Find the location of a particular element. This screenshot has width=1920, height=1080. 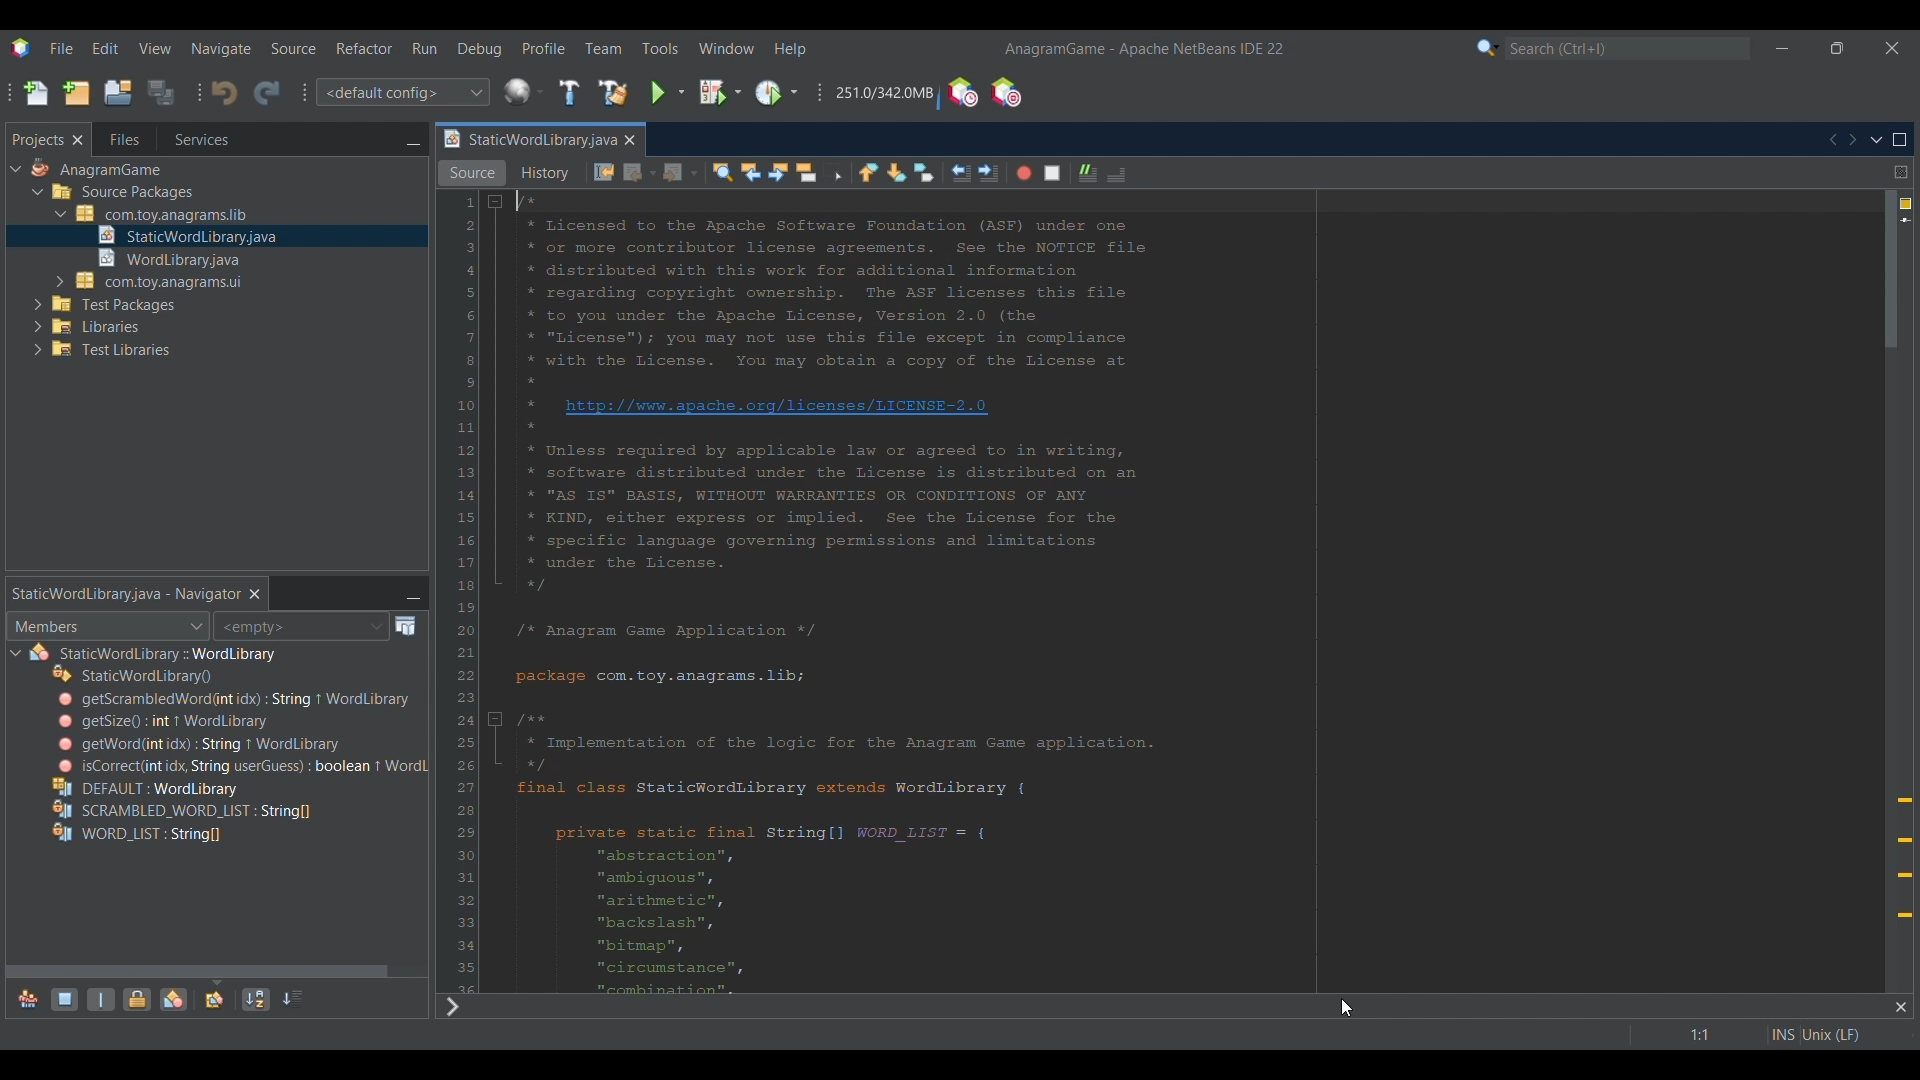

Profile UDE is located at coordinates (962, 92).